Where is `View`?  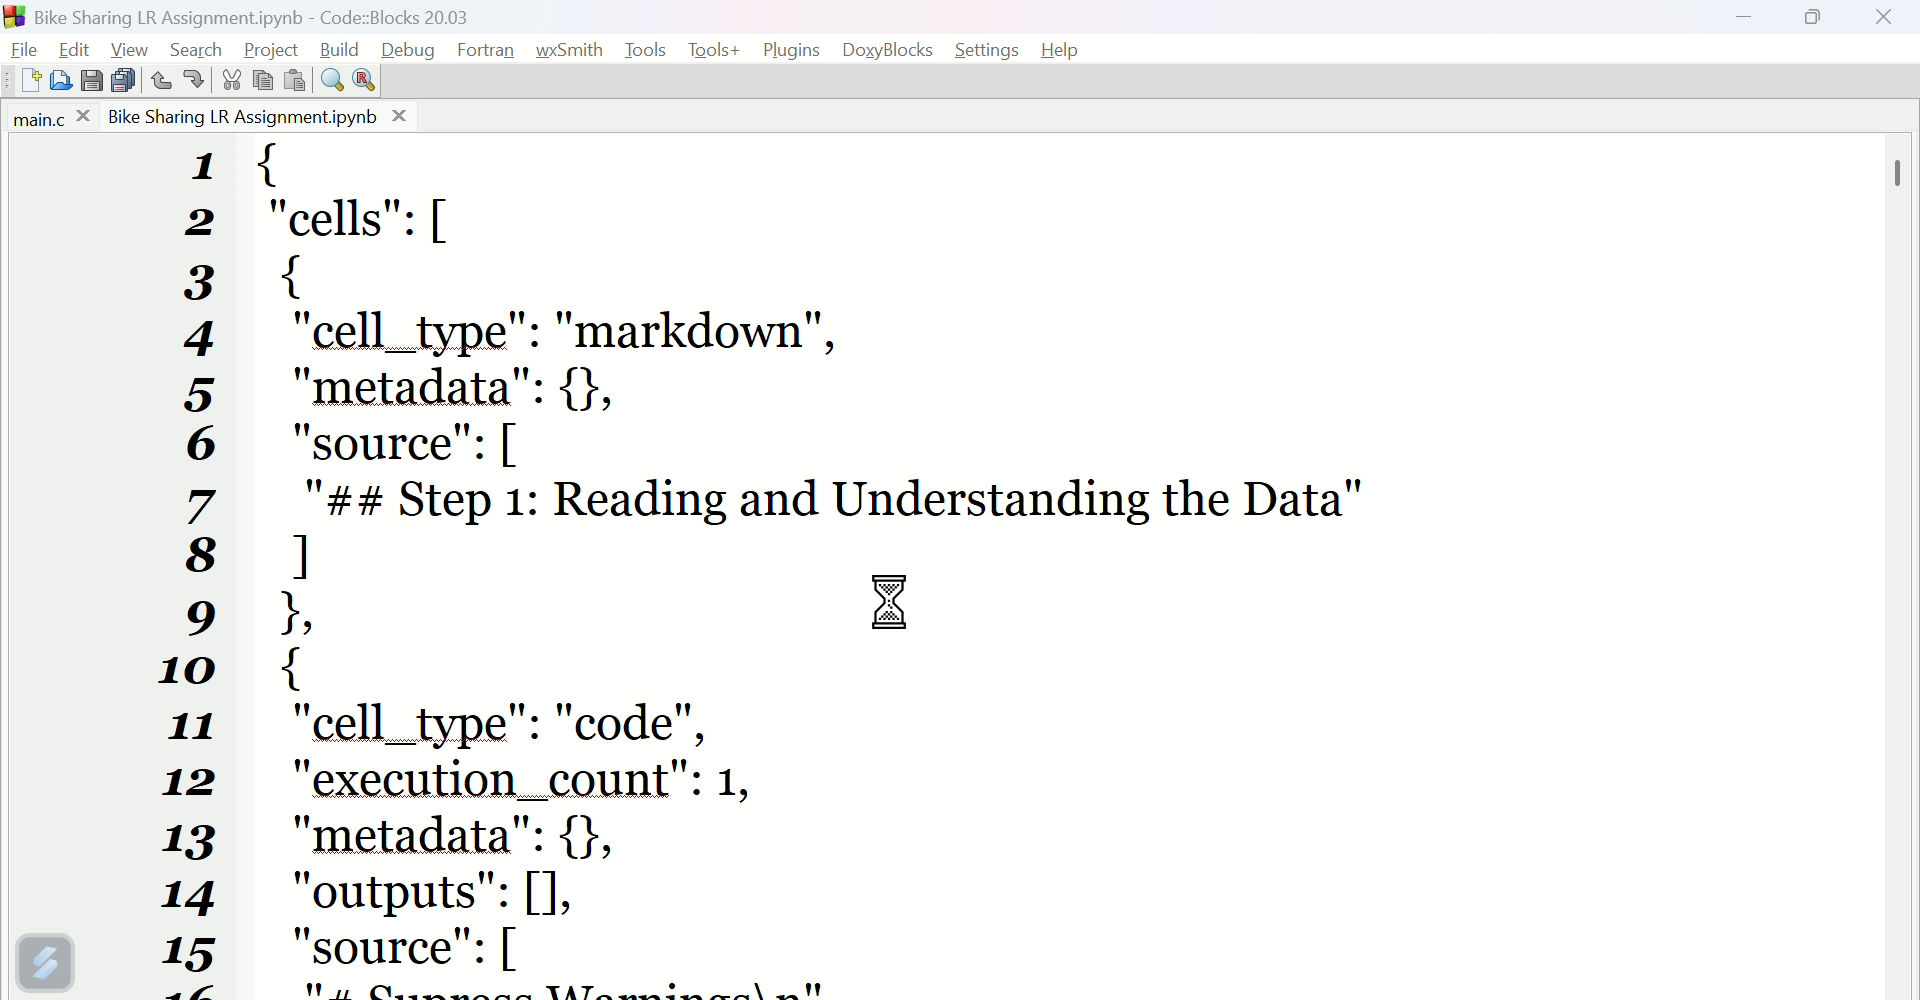
View is located at coordinates (133, 47).